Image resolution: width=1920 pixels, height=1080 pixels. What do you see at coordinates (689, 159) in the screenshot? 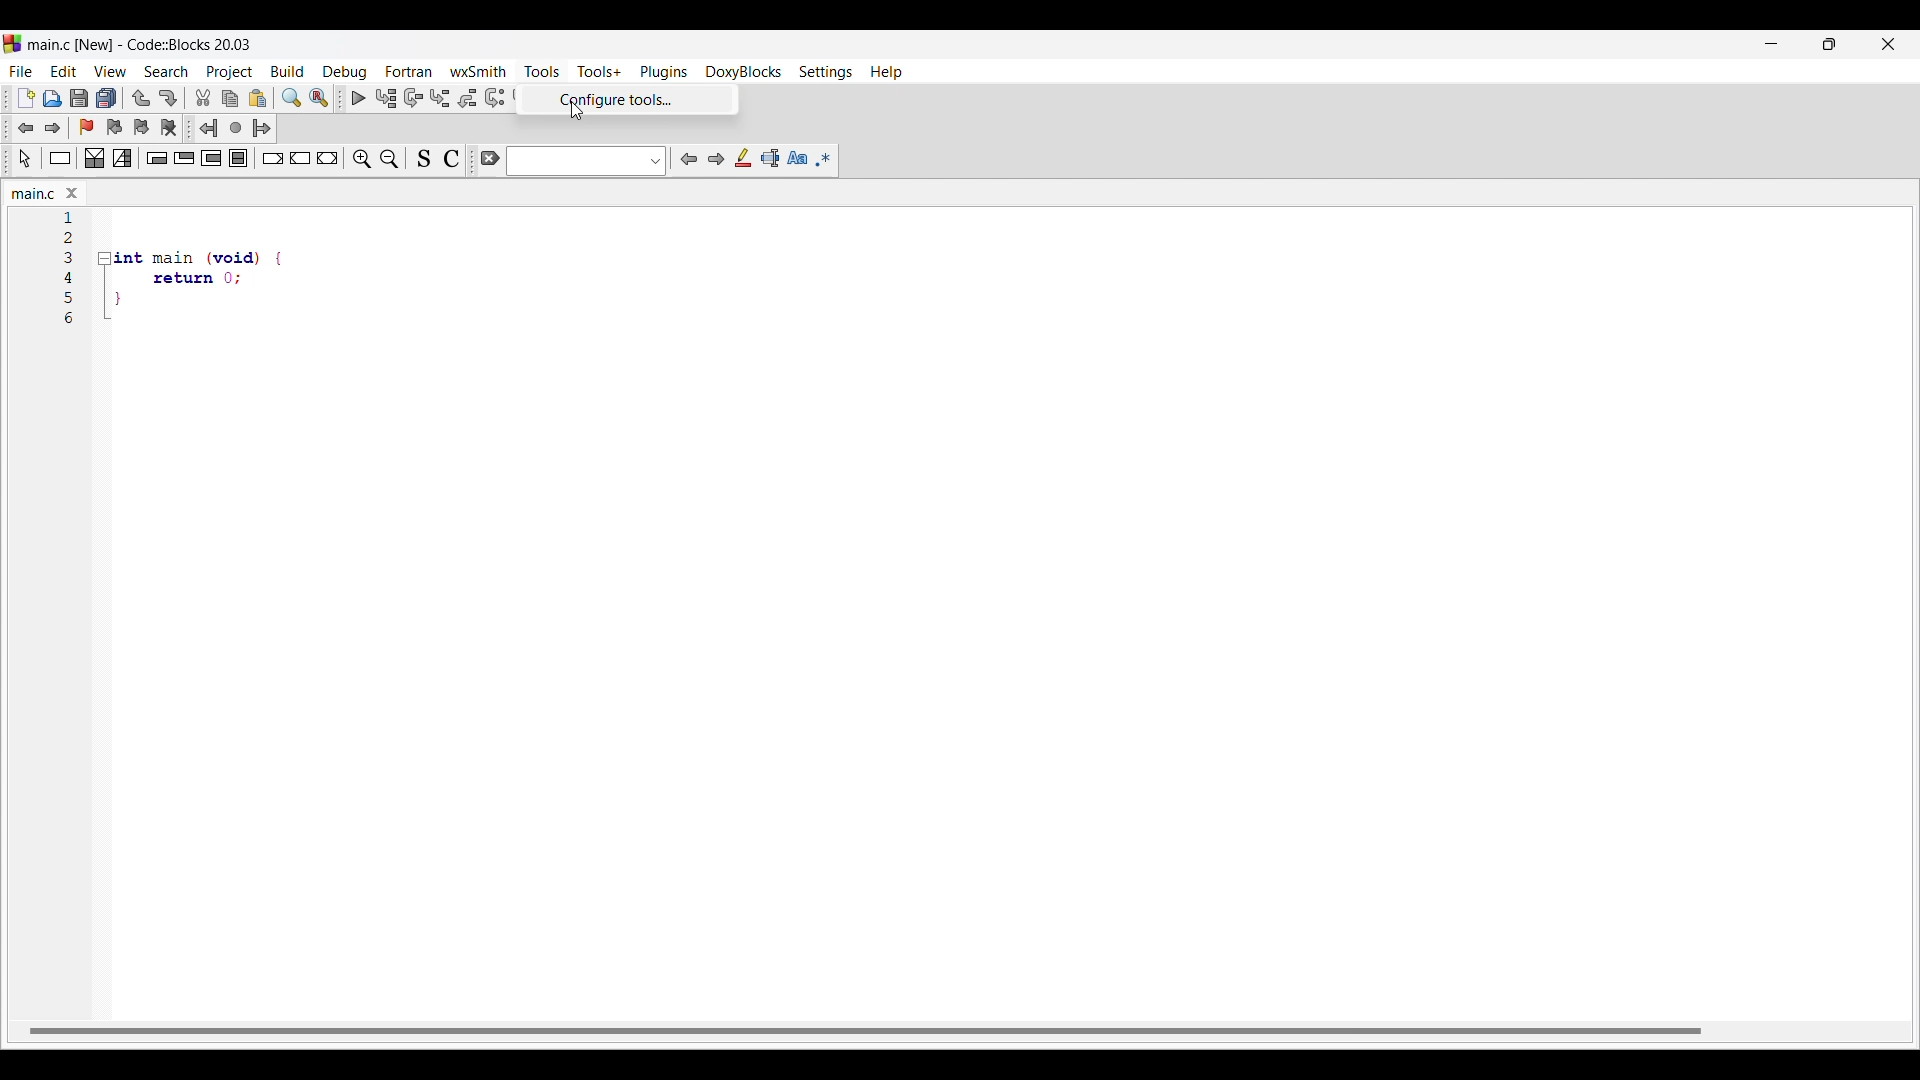
I see `Previous` at bounding box center [689, 159].